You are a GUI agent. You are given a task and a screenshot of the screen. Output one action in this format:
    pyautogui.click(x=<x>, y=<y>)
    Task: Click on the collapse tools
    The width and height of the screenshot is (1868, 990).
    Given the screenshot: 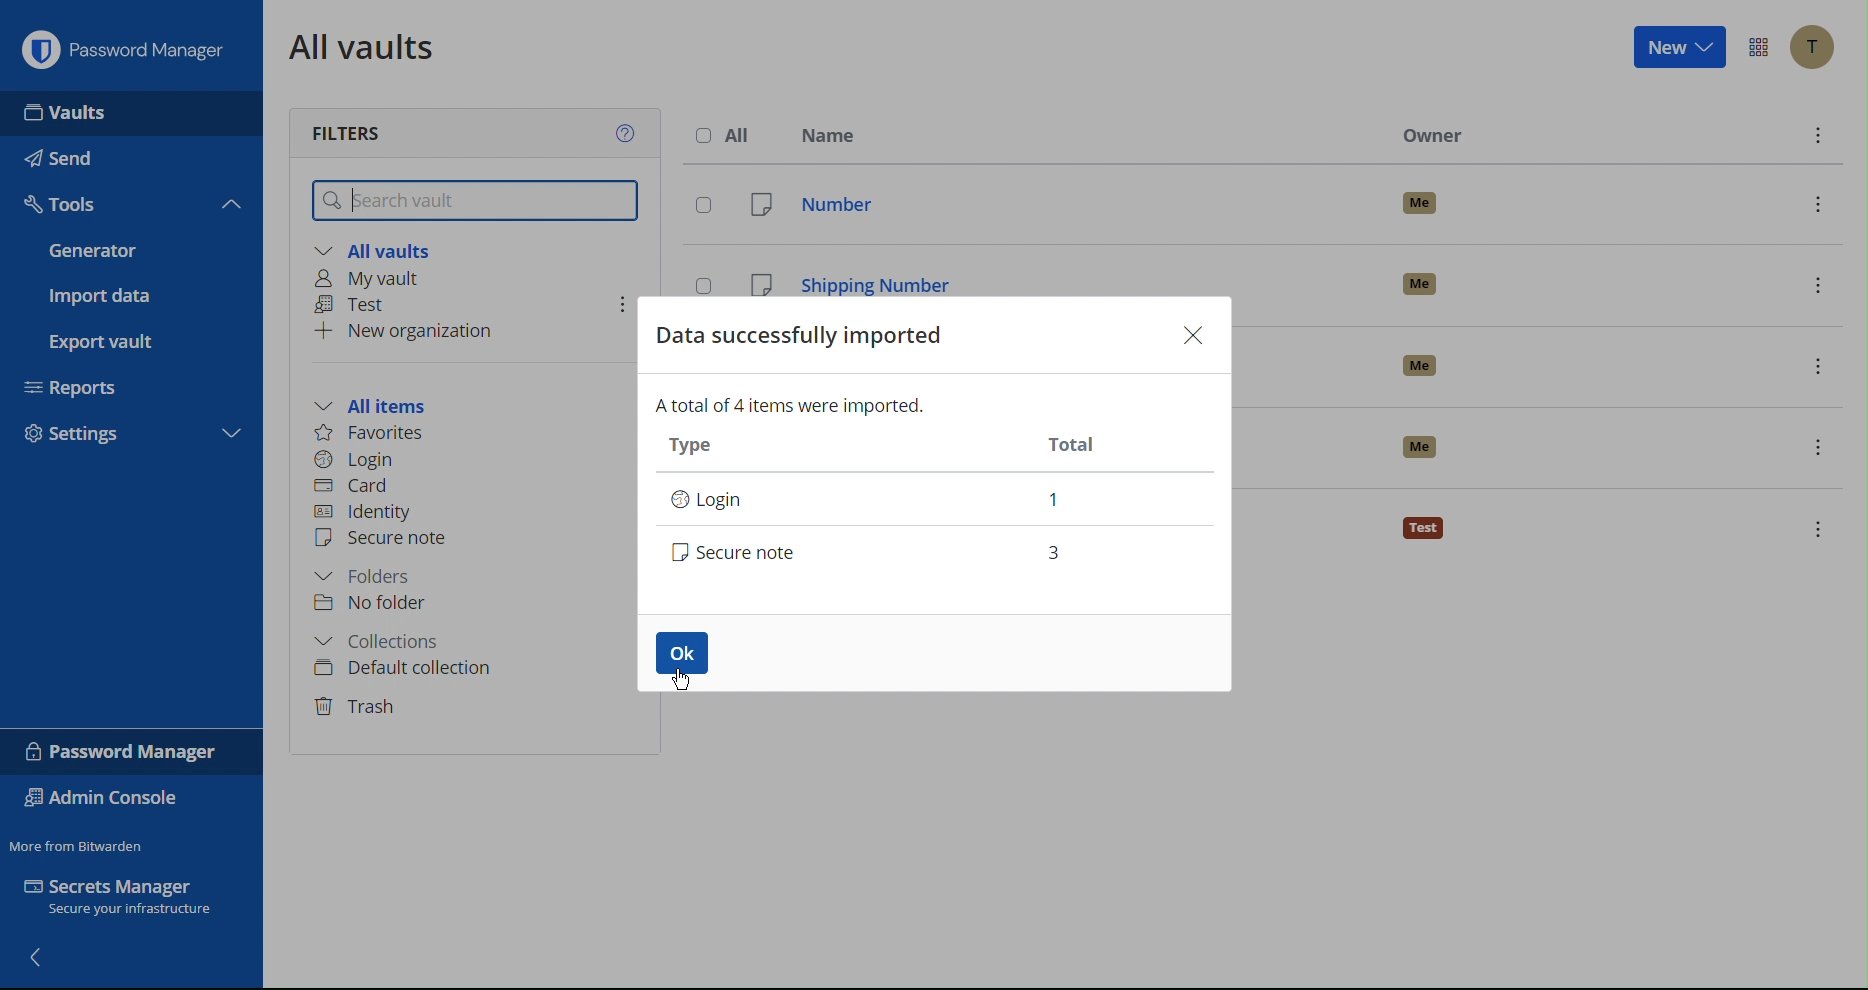 What is the action you would take?
    pyautogui.click(x=232, y=203)
    